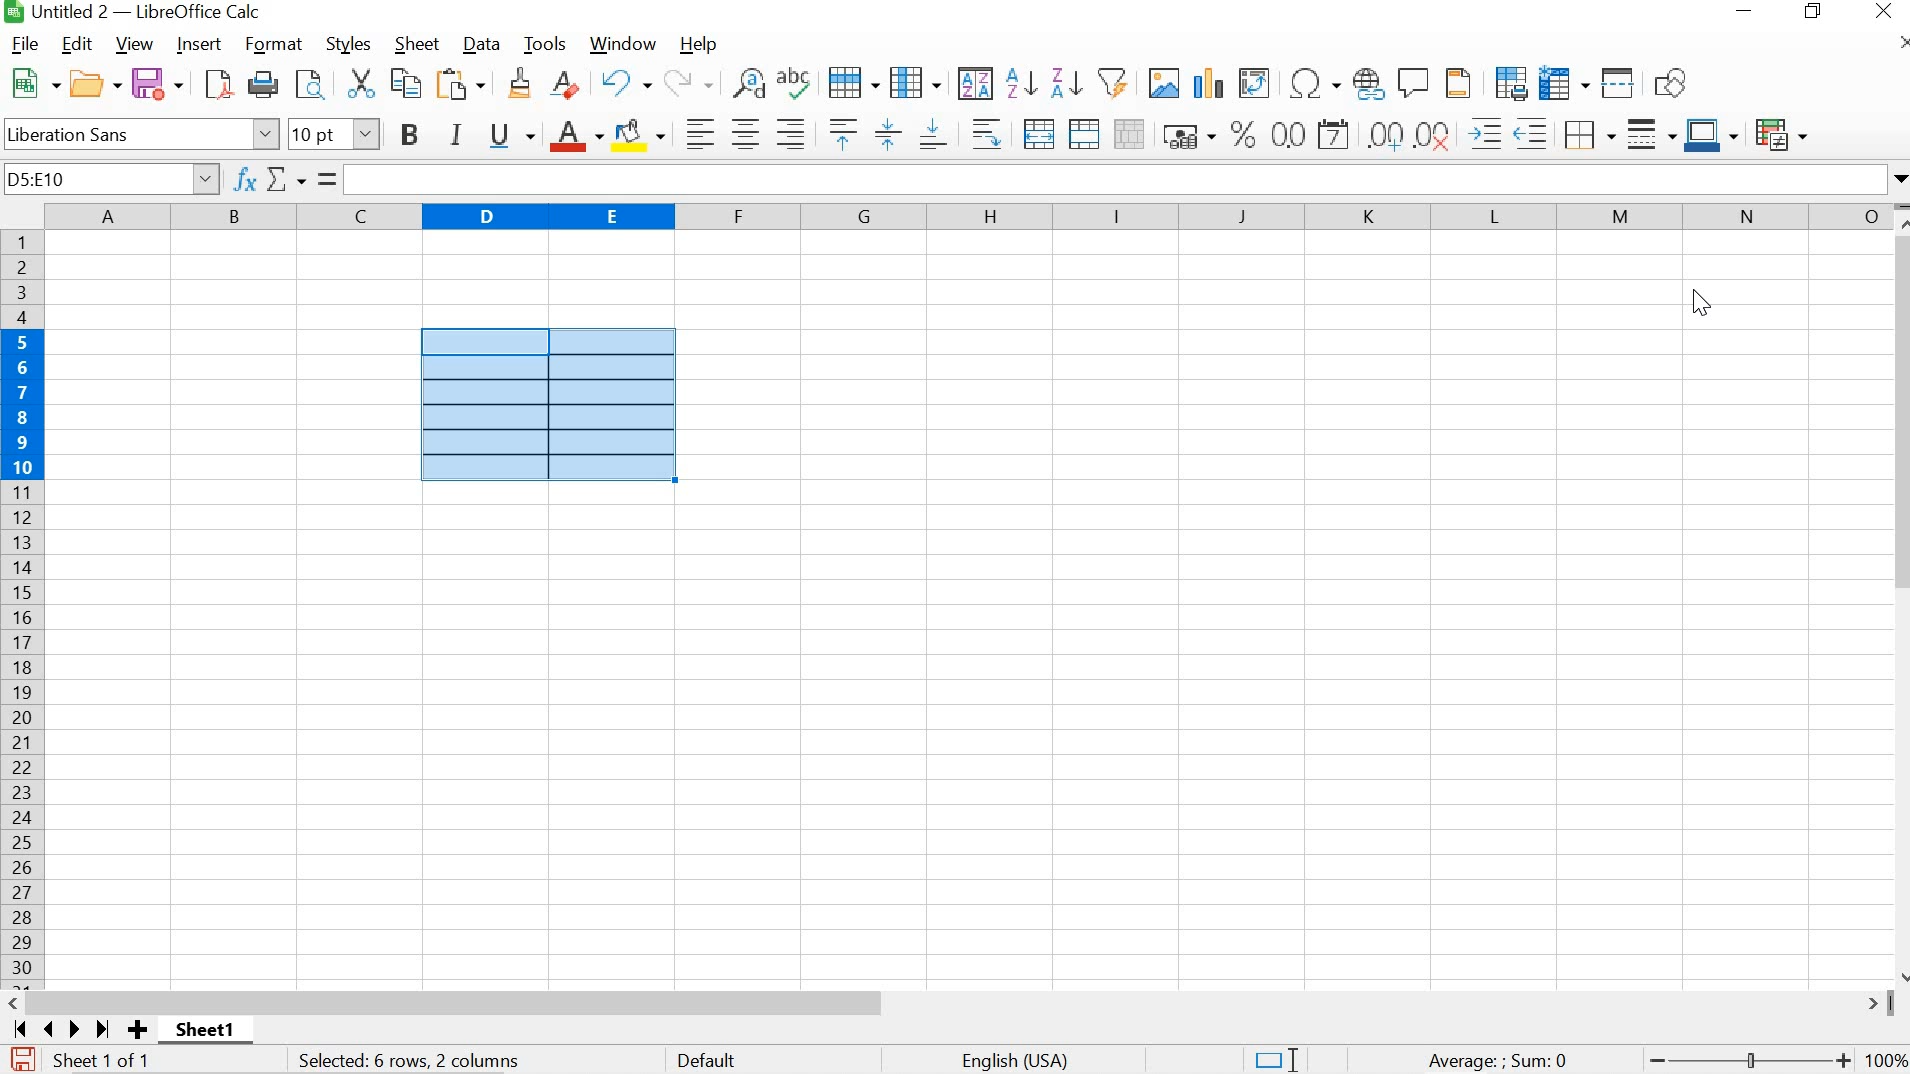 This screenshot has height=1074, width=1910. What do you see at coordinates (60, 1029) in the screenshot?
I see `scroll to previous or next sheet` at bounding box center [60, 1029].